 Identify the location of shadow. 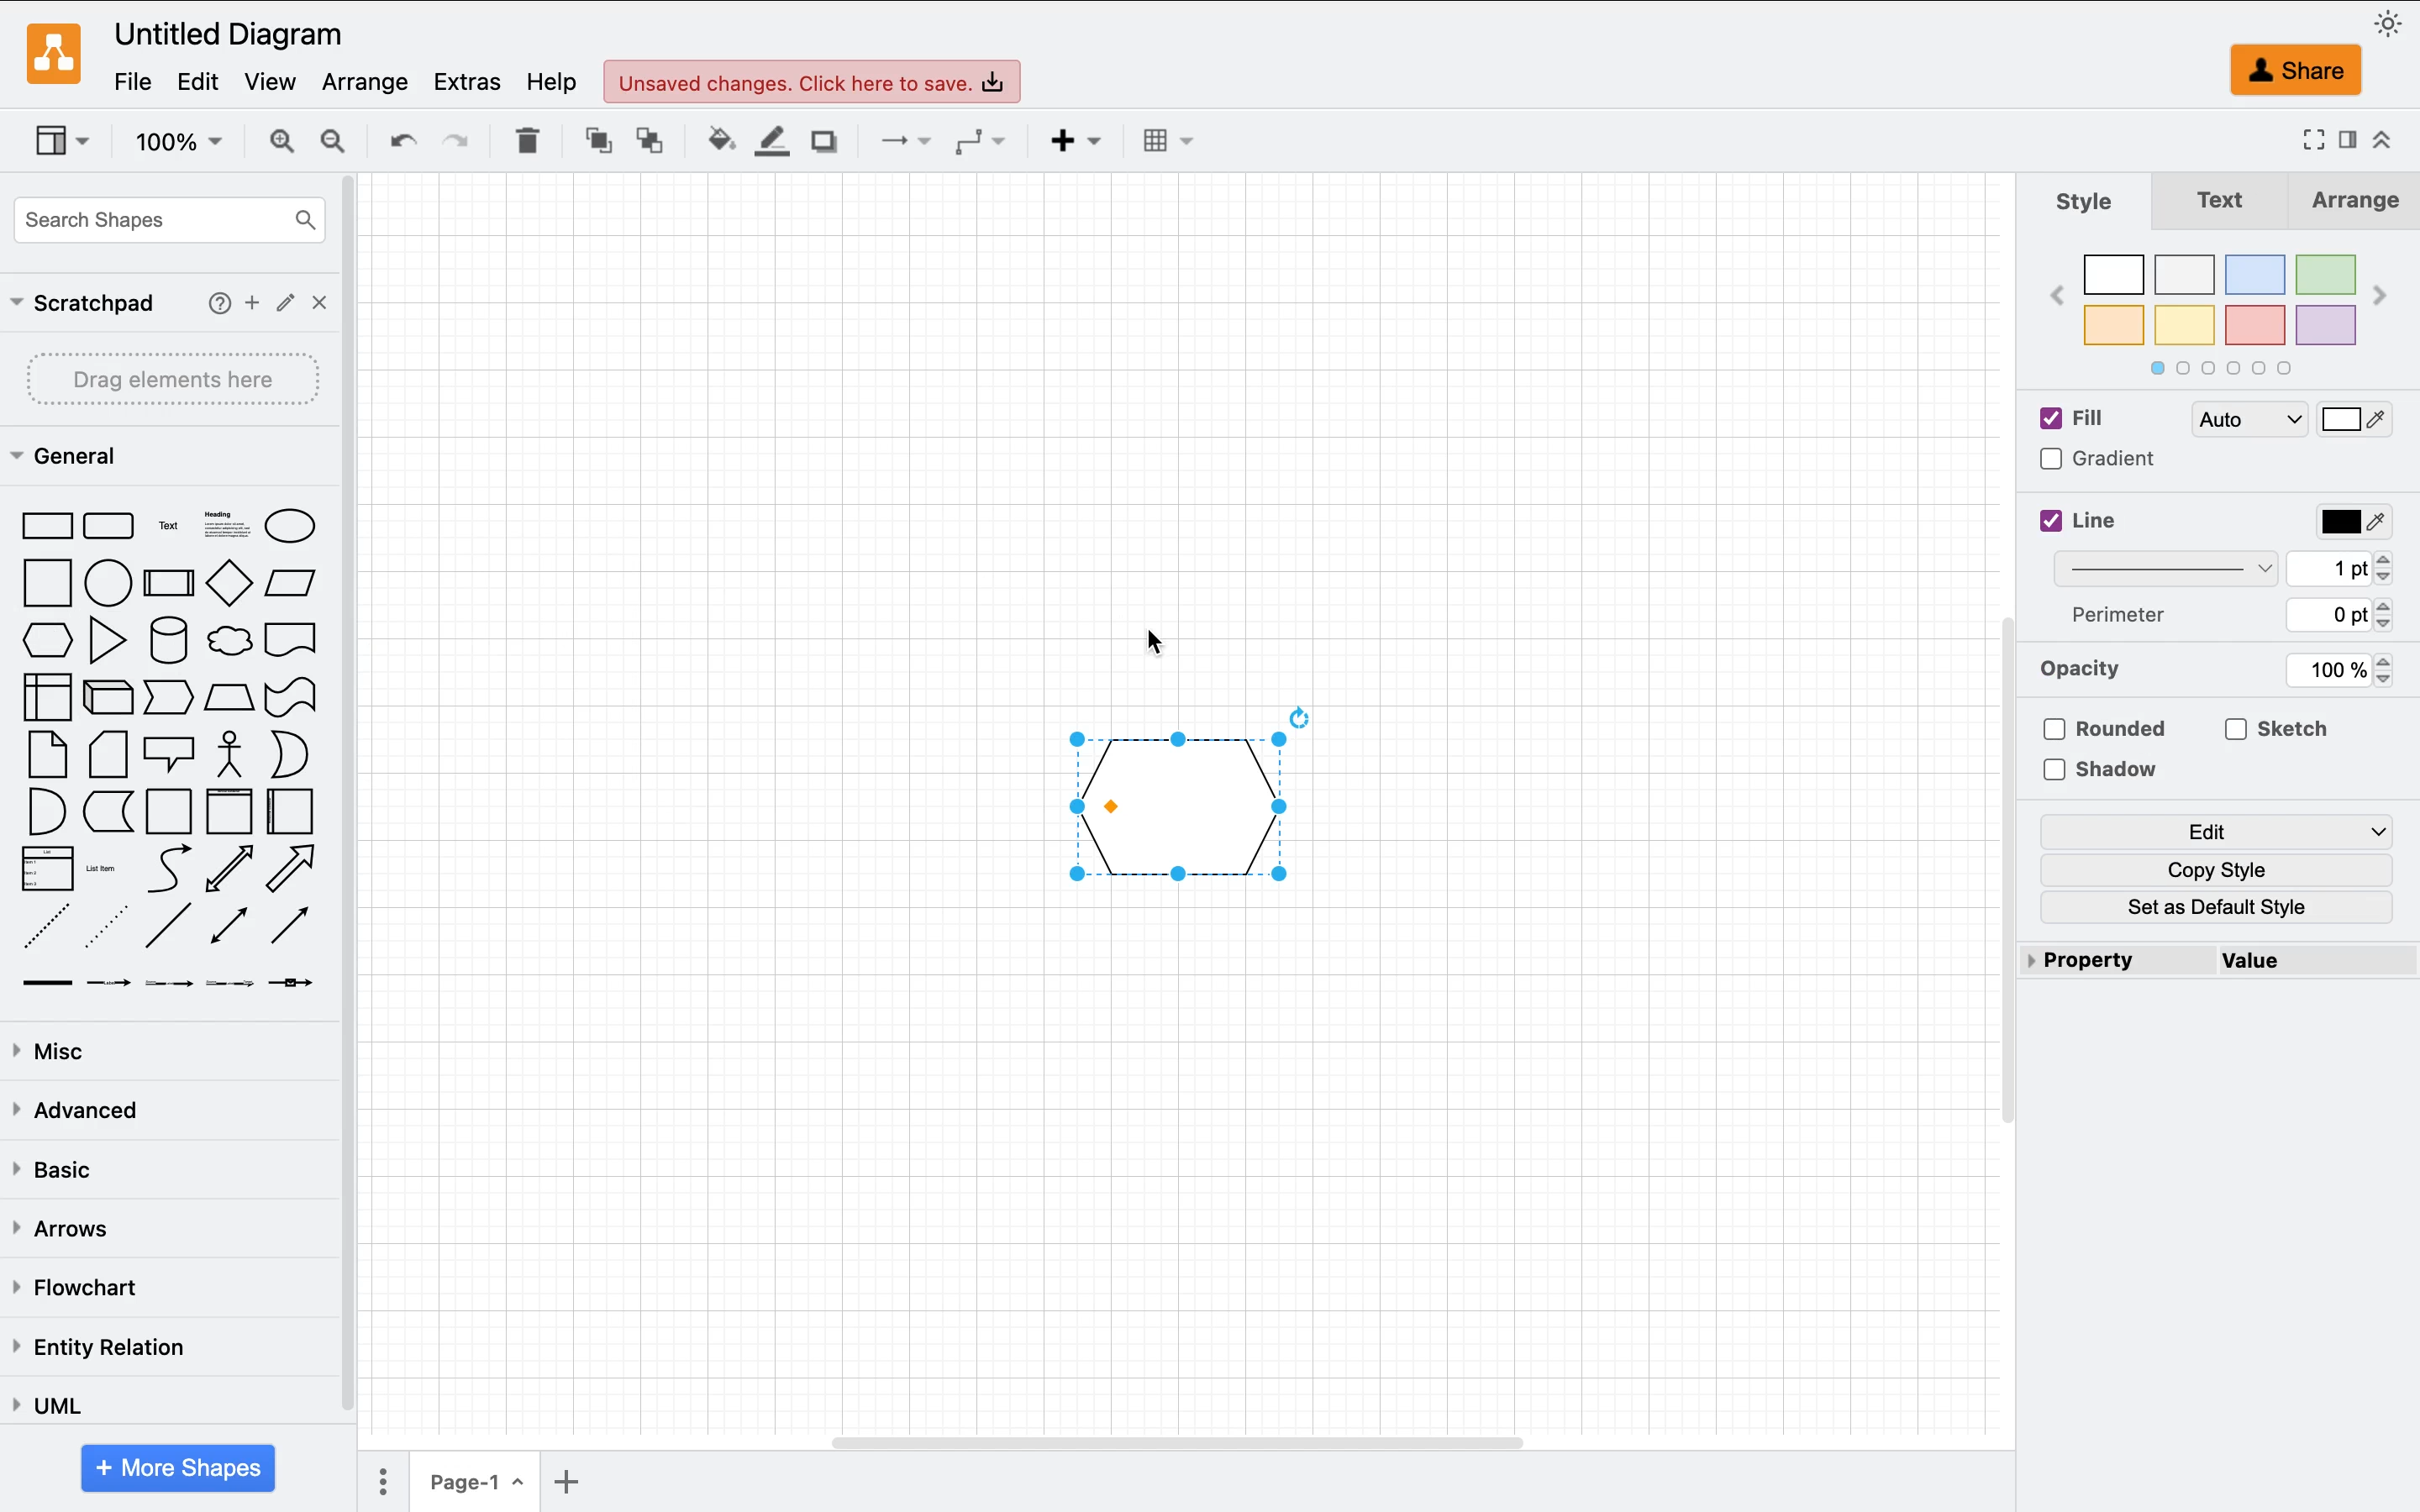
(822, 139).